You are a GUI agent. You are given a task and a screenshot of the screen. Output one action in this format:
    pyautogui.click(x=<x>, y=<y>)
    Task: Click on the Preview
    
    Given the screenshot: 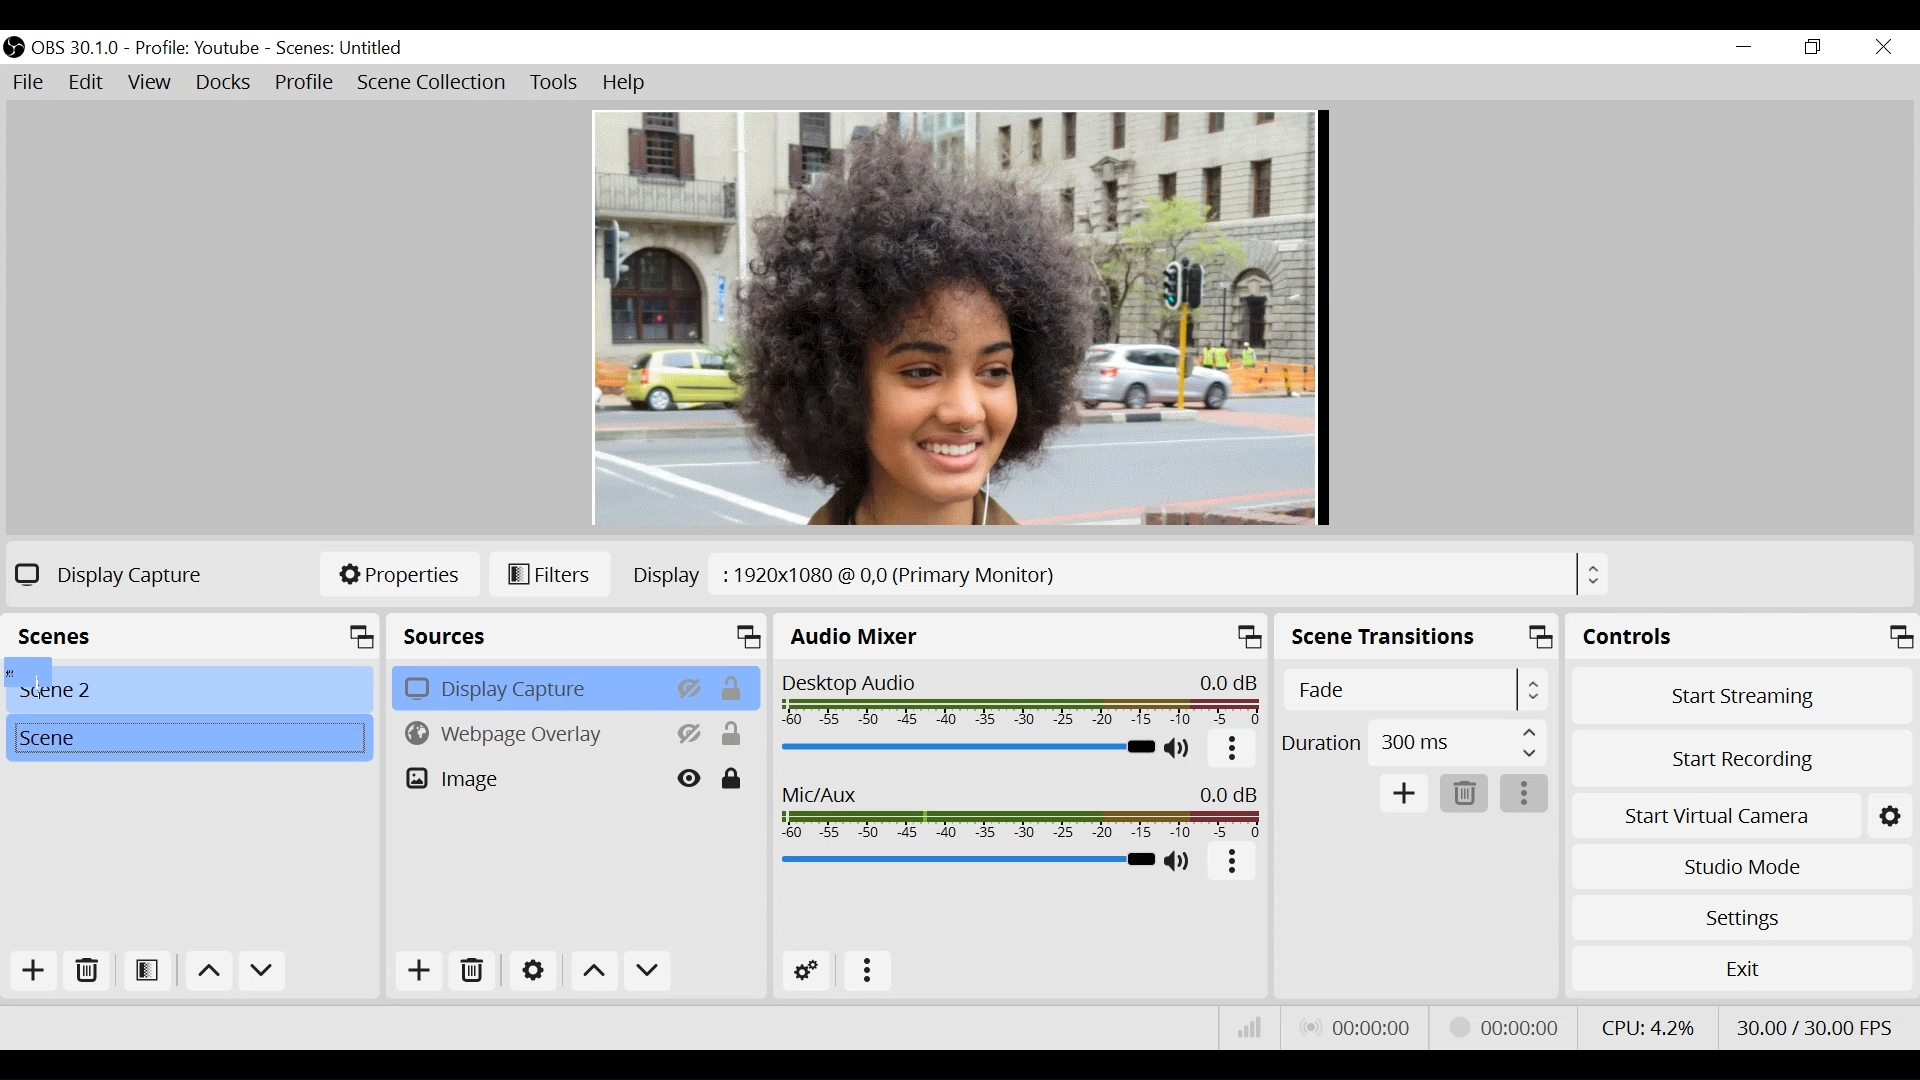 What is the action you would take?
    pyautogui.click(x=959, y=319)
    